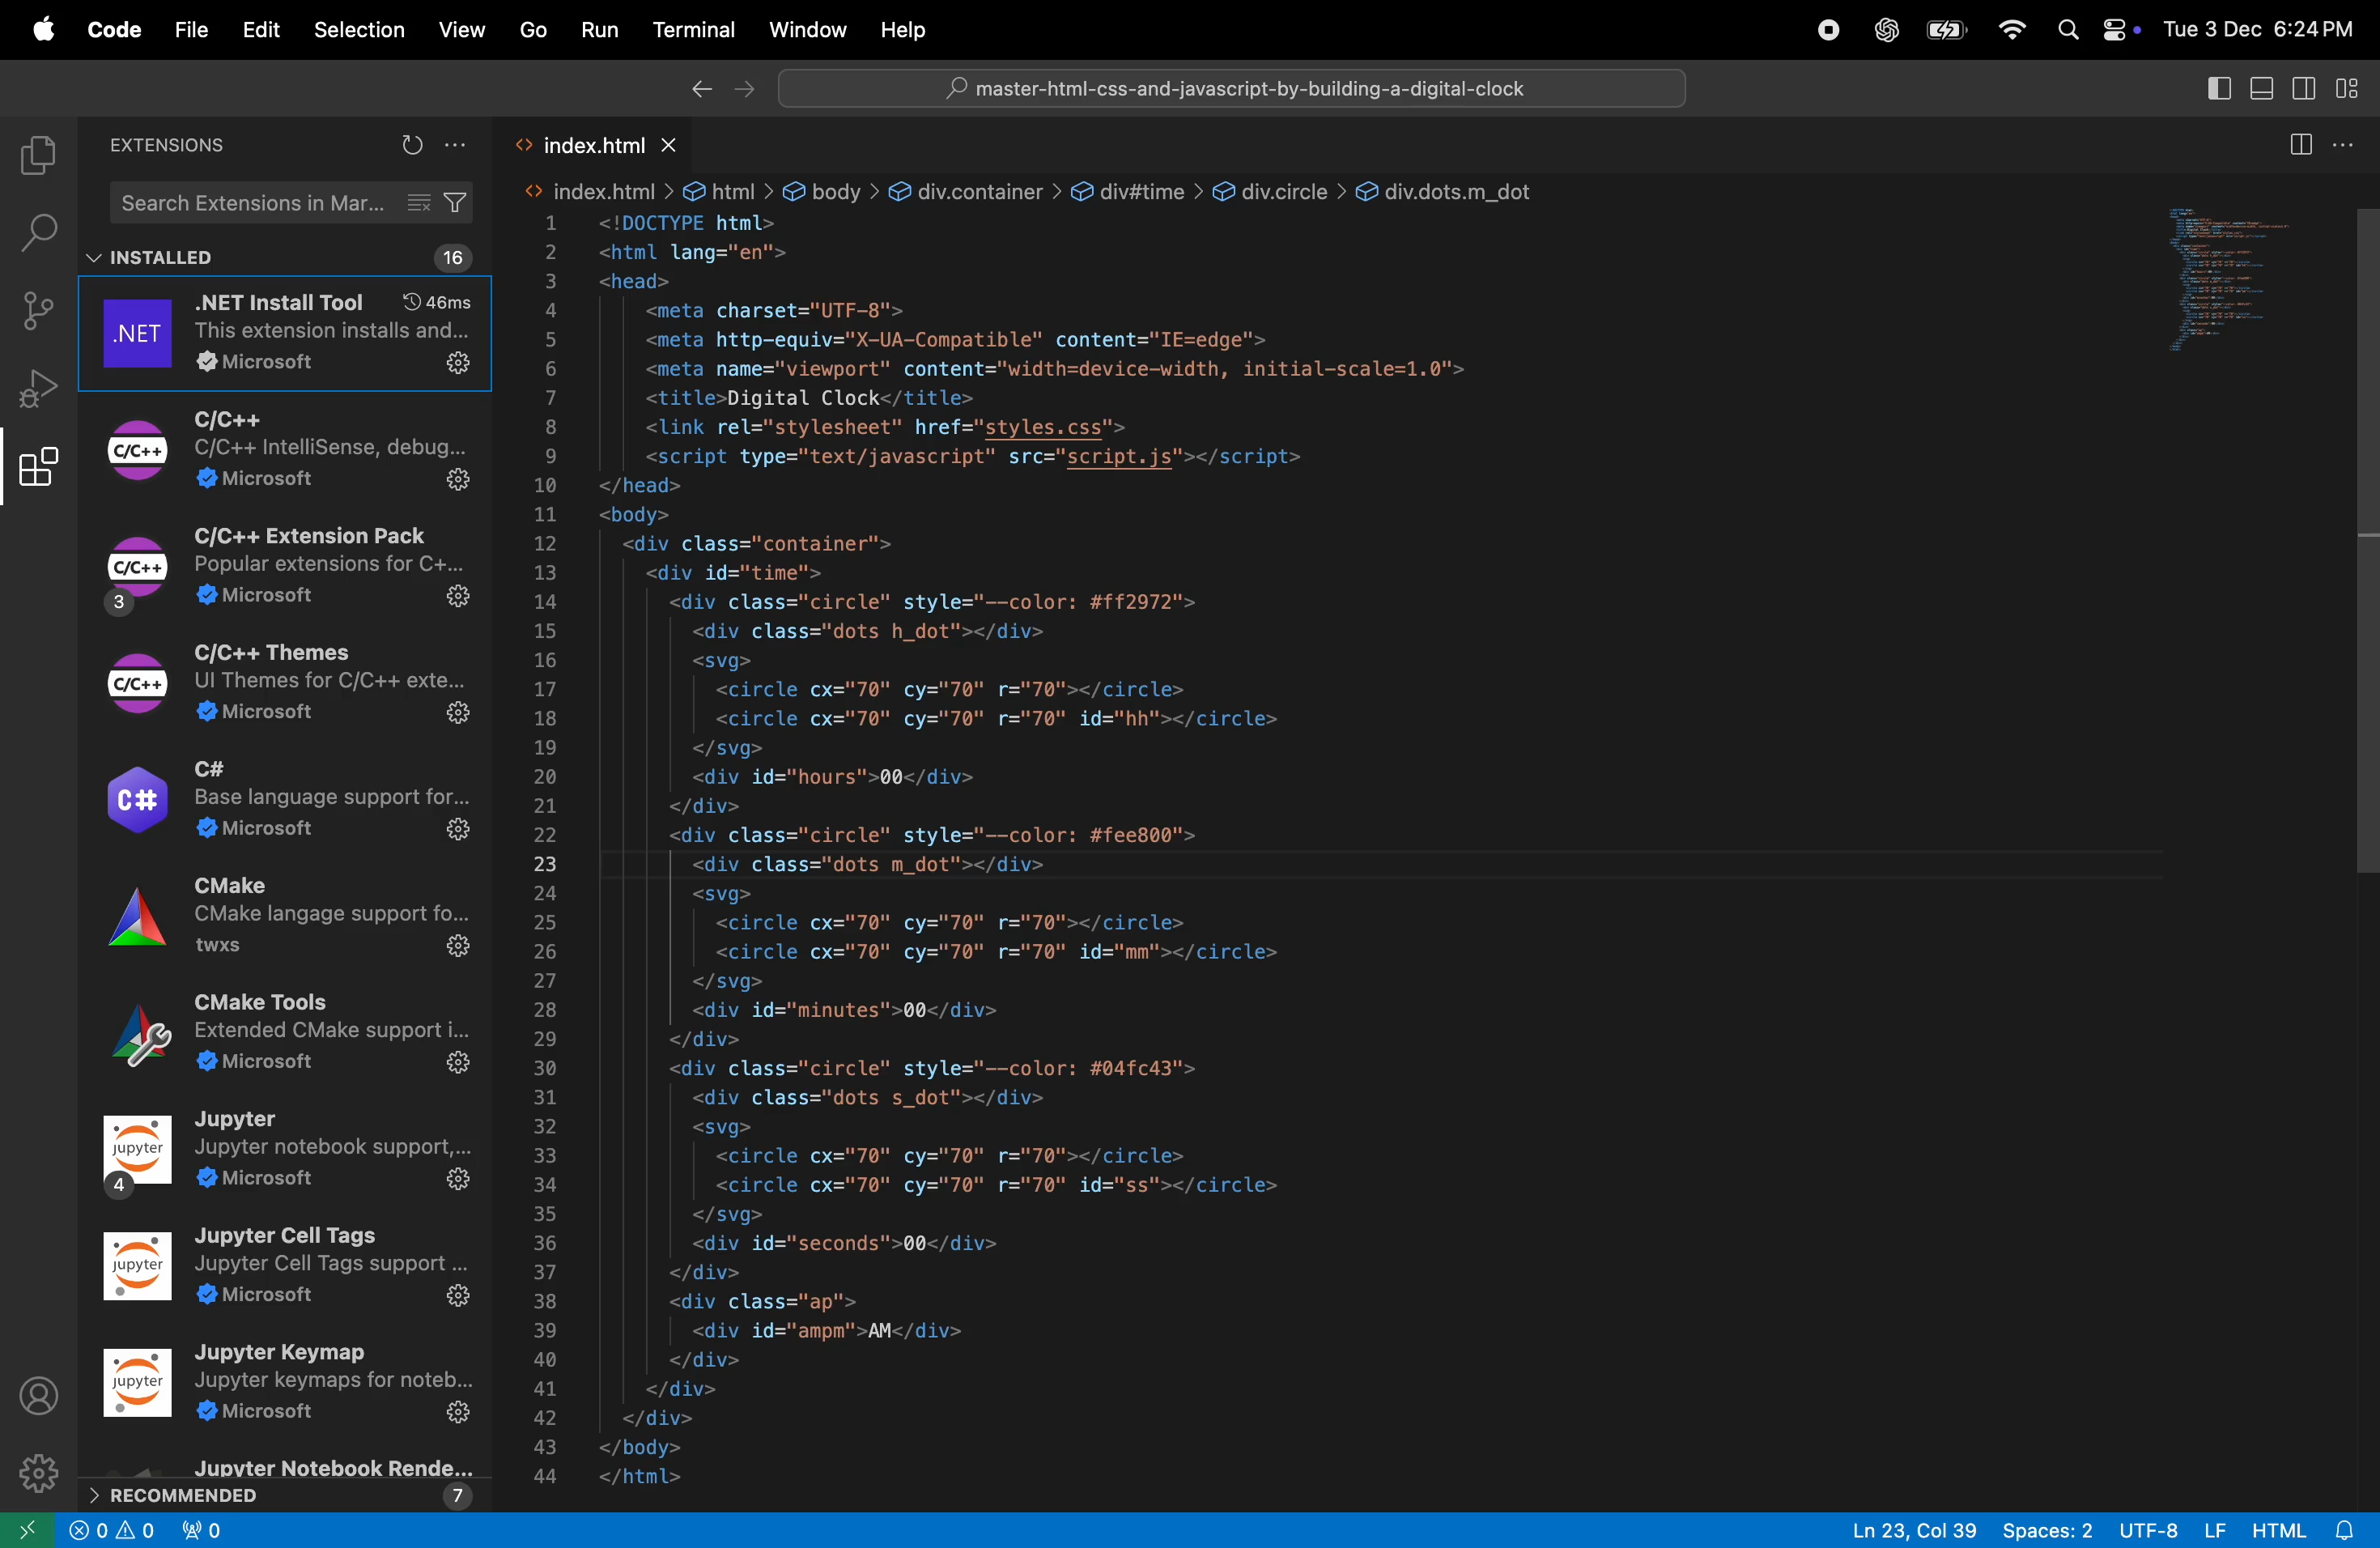 Image resolution: width=2380 pixels, height=1548 pixels. I want to click on no problems, so click(120, 1530).